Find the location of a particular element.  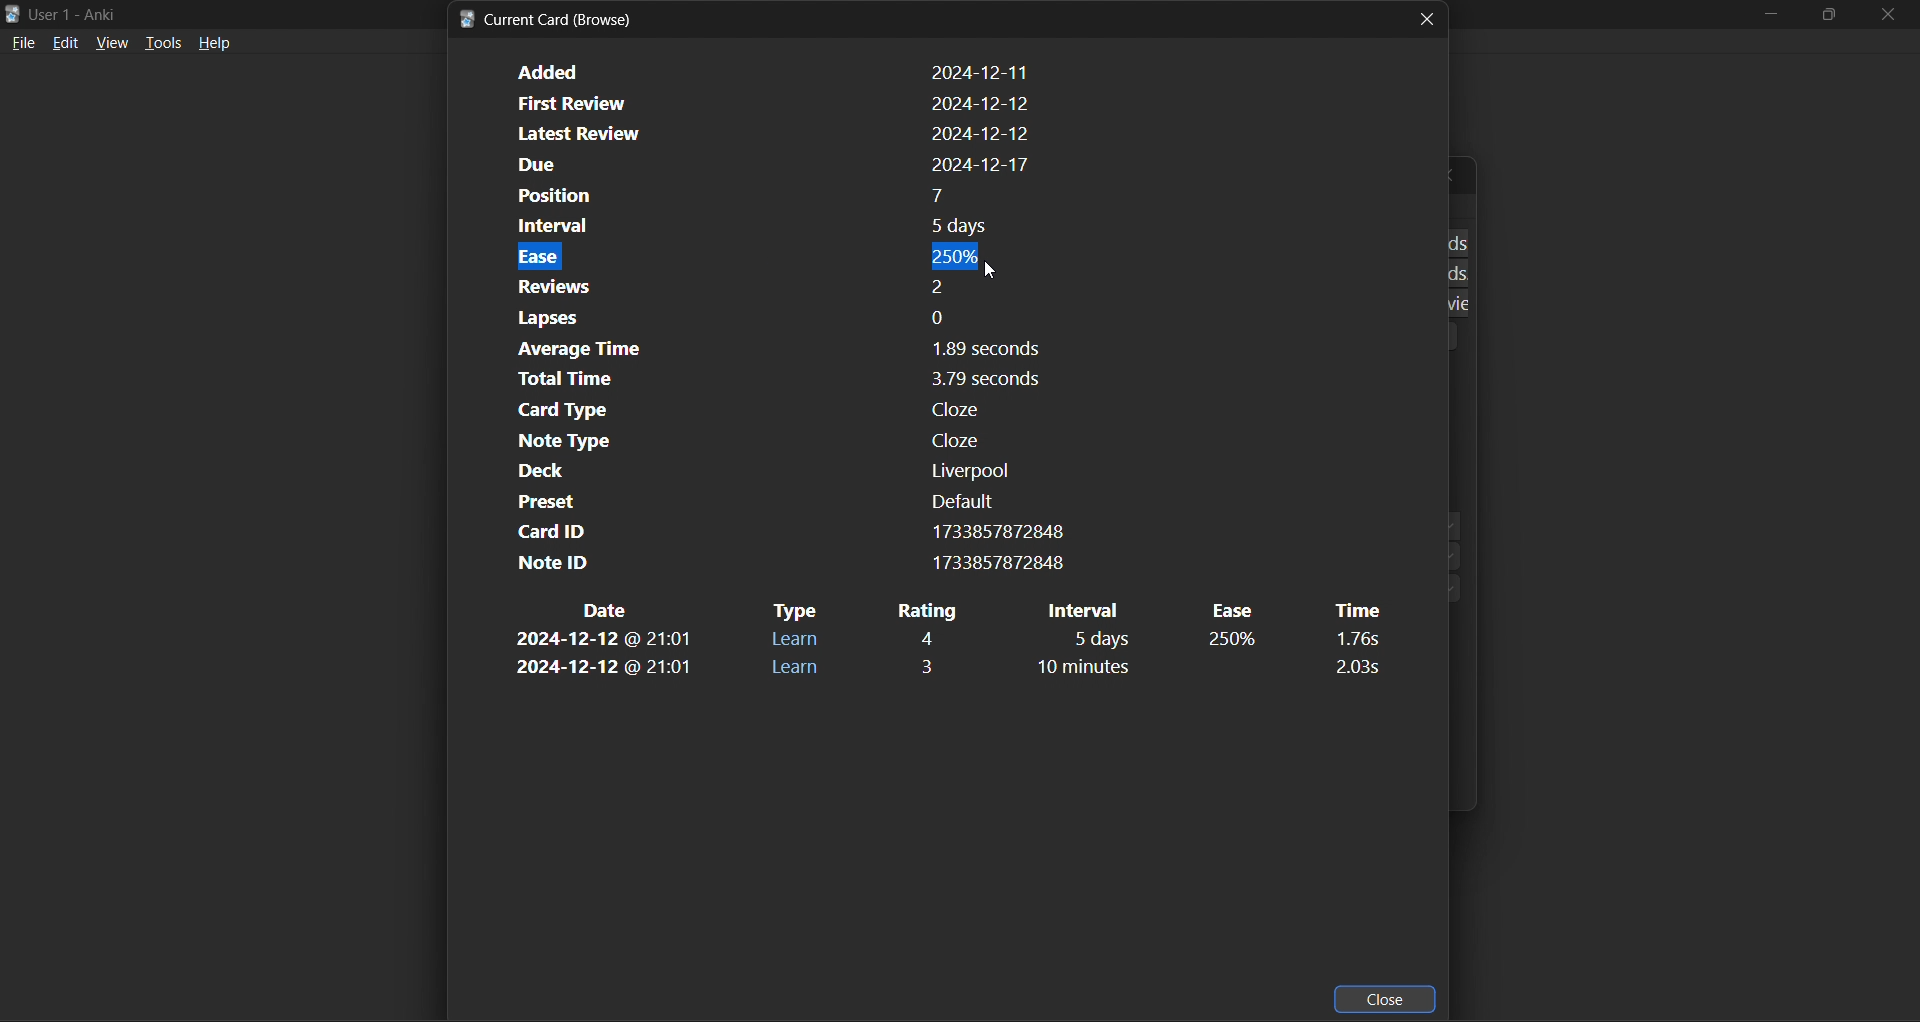

time is located at coordinates (1354, 610).